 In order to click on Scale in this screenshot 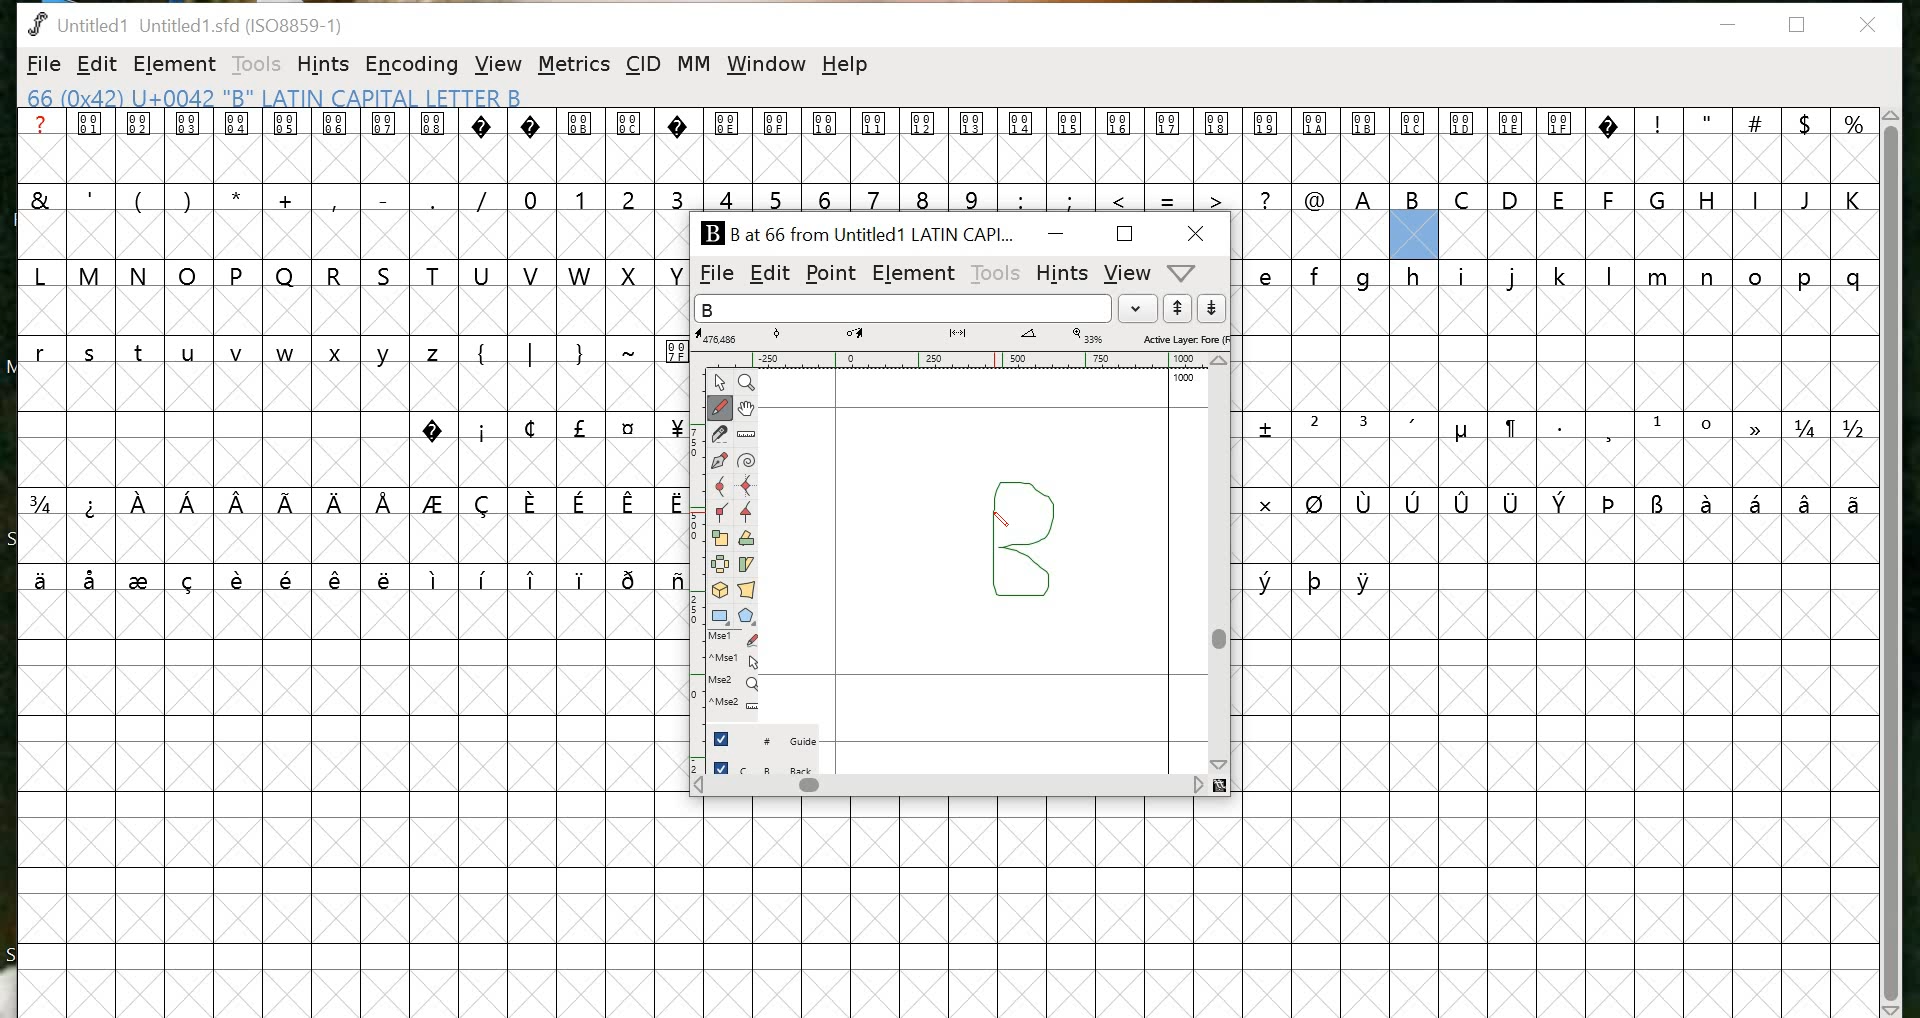, I will do `click(721, 542)`.